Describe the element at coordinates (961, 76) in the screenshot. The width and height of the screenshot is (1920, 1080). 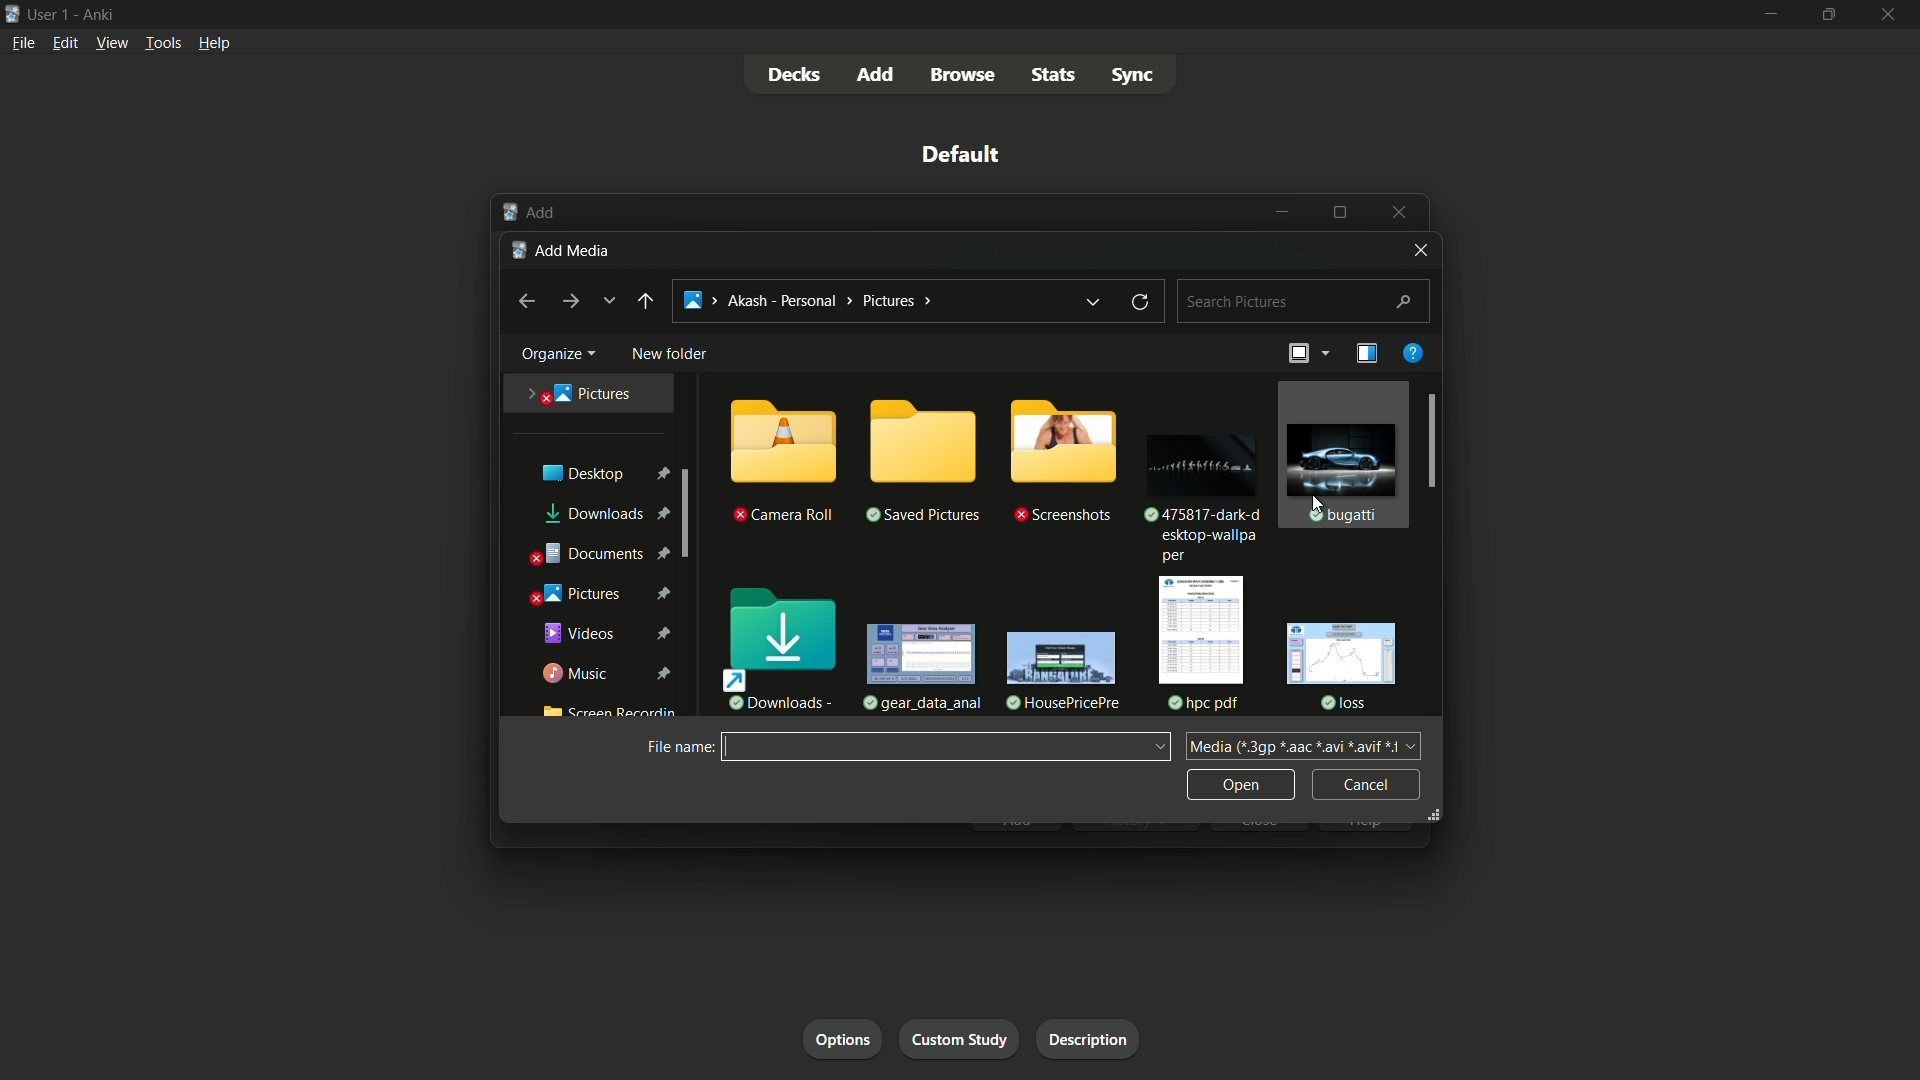
I see `browse` at that location.